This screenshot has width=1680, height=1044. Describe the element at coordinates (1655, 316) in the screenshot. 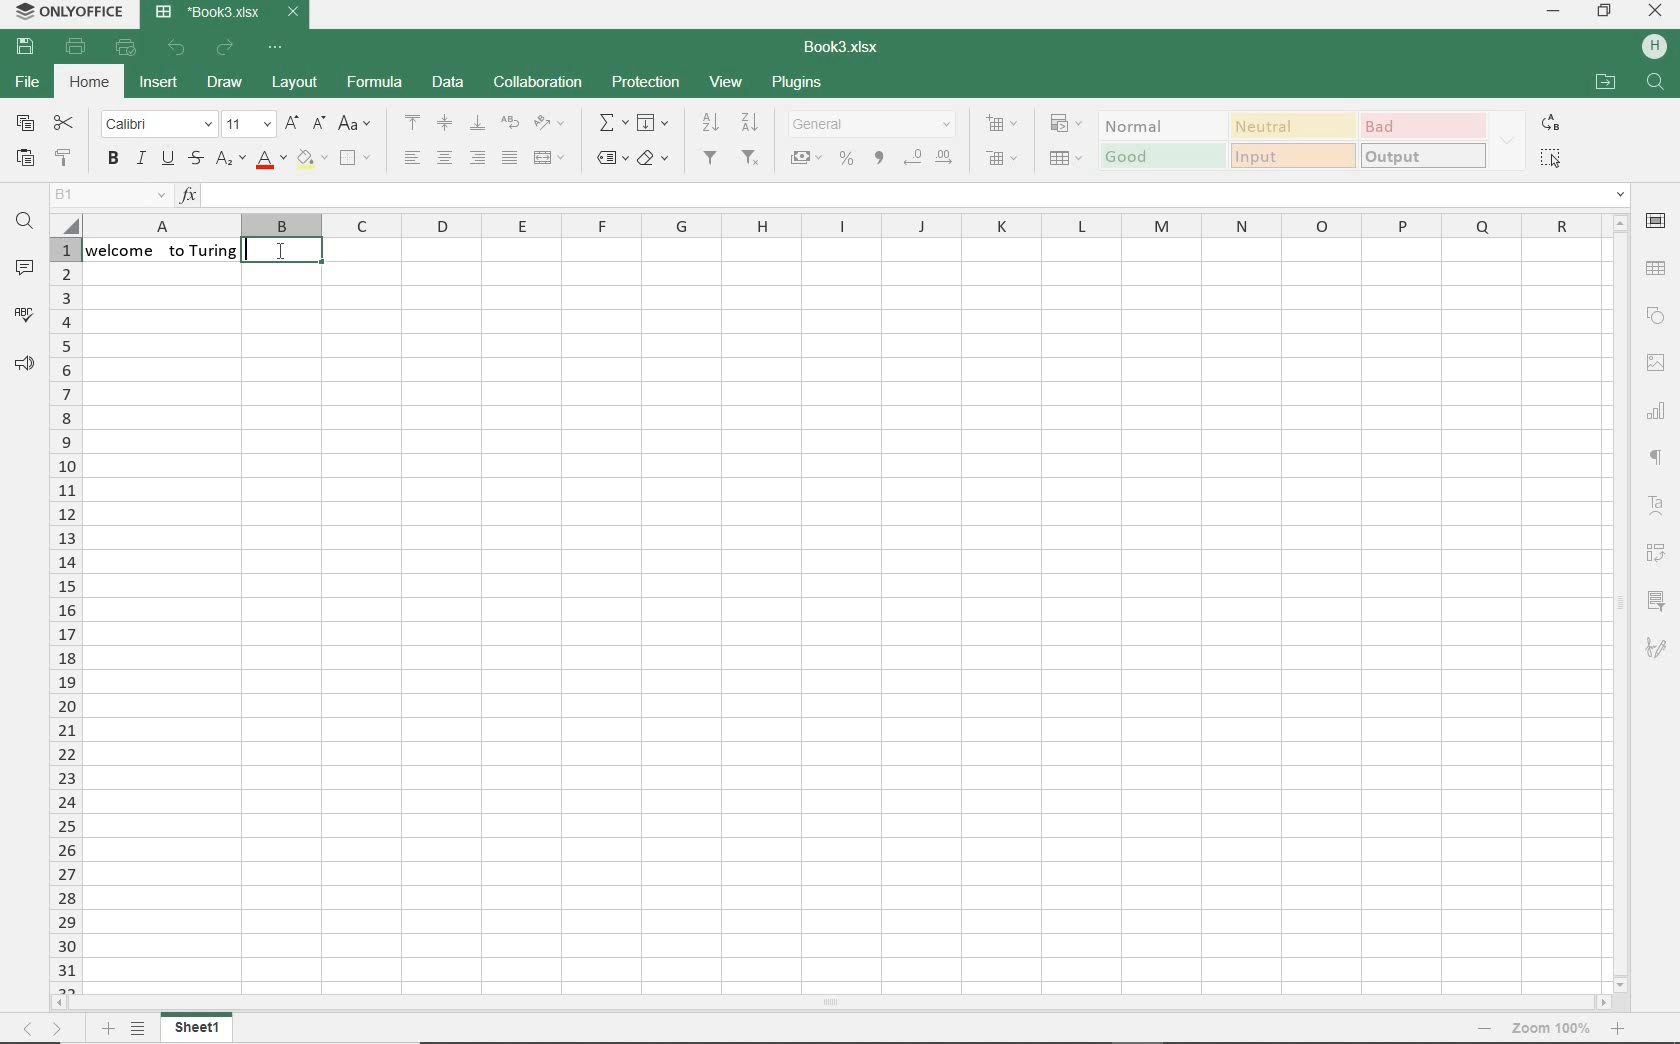

I see `shape` at that location.